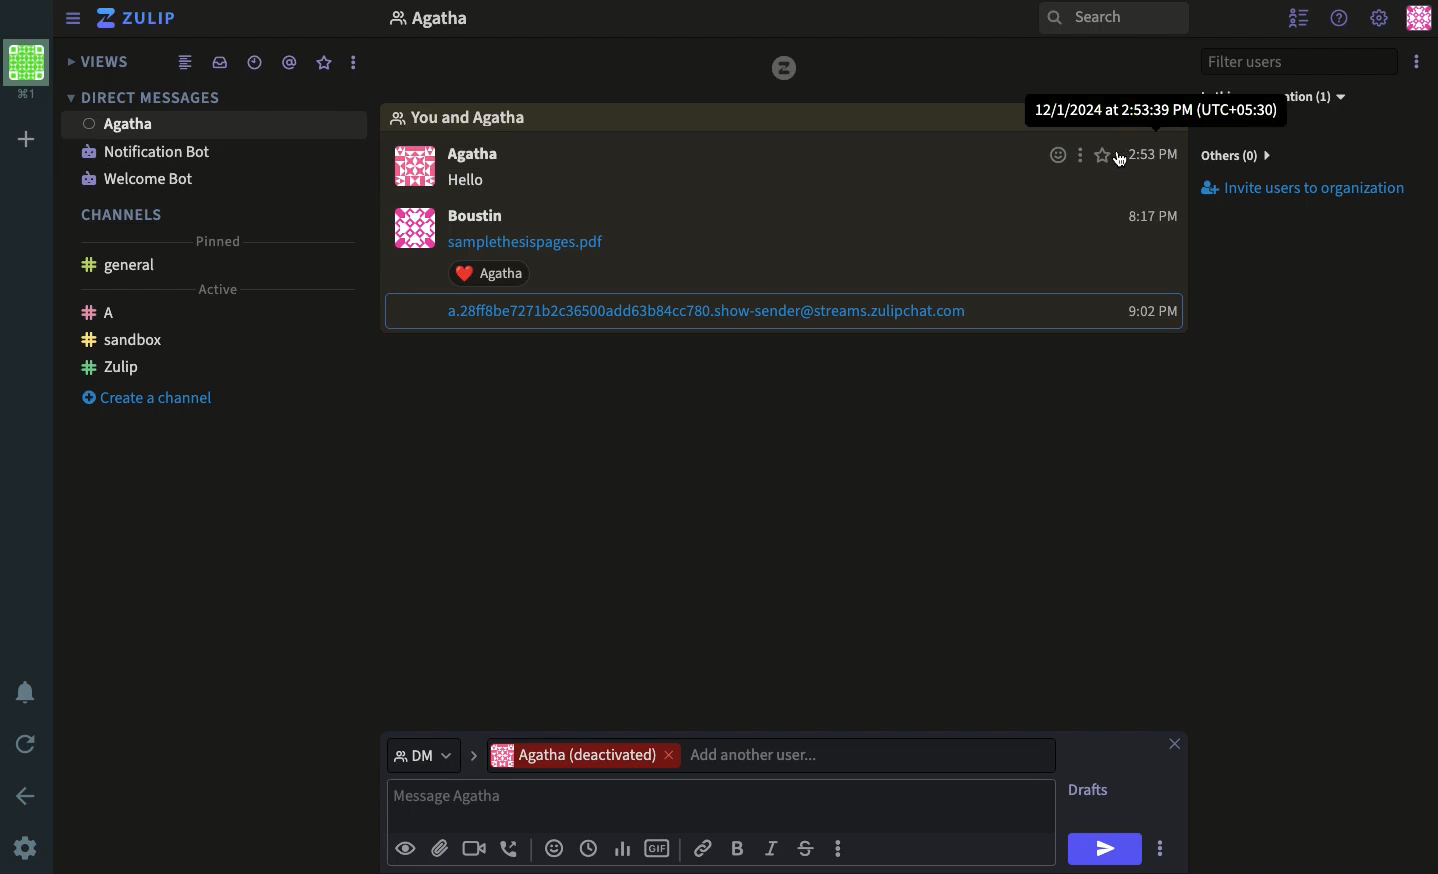 This screenshot has height=874, width=1438. Describe the element at coordinates (1248, 156) in the screenshot. I see `Others` at that location.